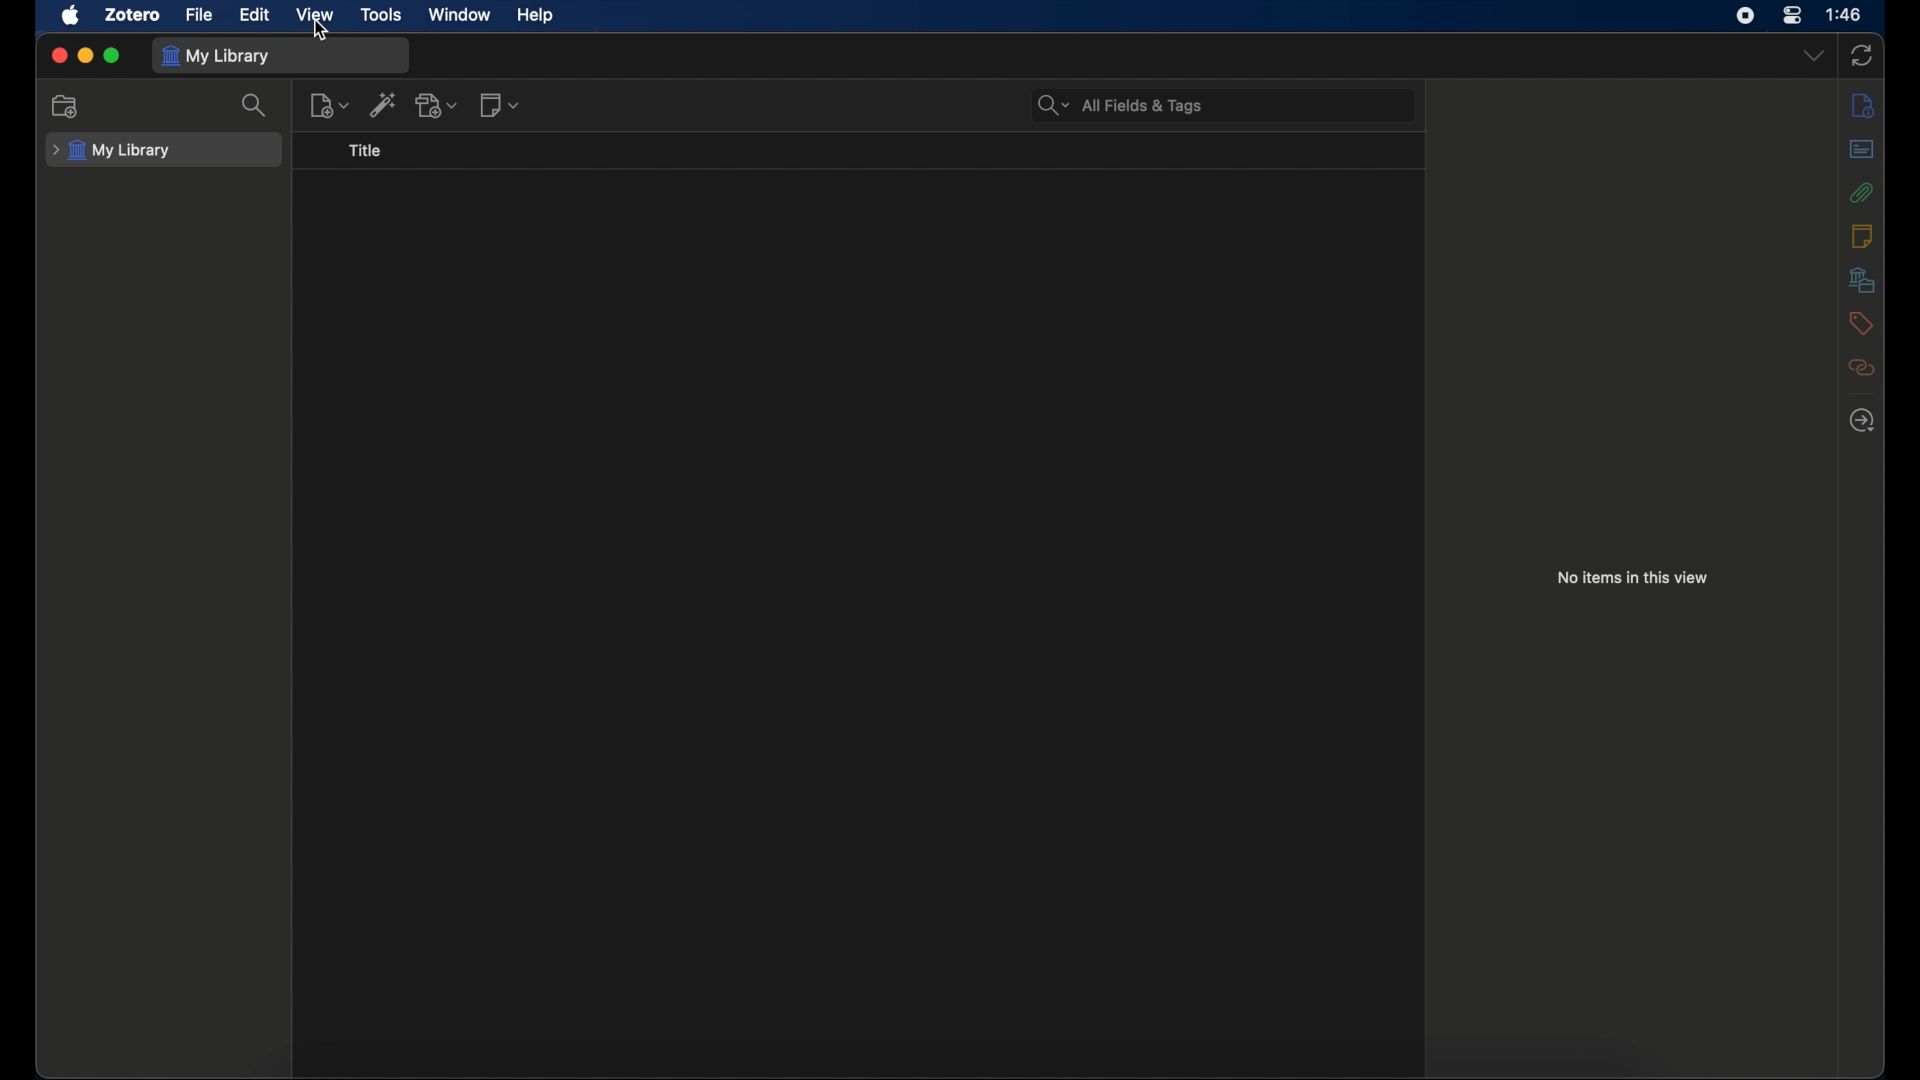 This screenshot has width=1920, height=1080. What do you see at coordinates (460, 15) in the screenshot?
I see `window` at bounding box center [460, 15].